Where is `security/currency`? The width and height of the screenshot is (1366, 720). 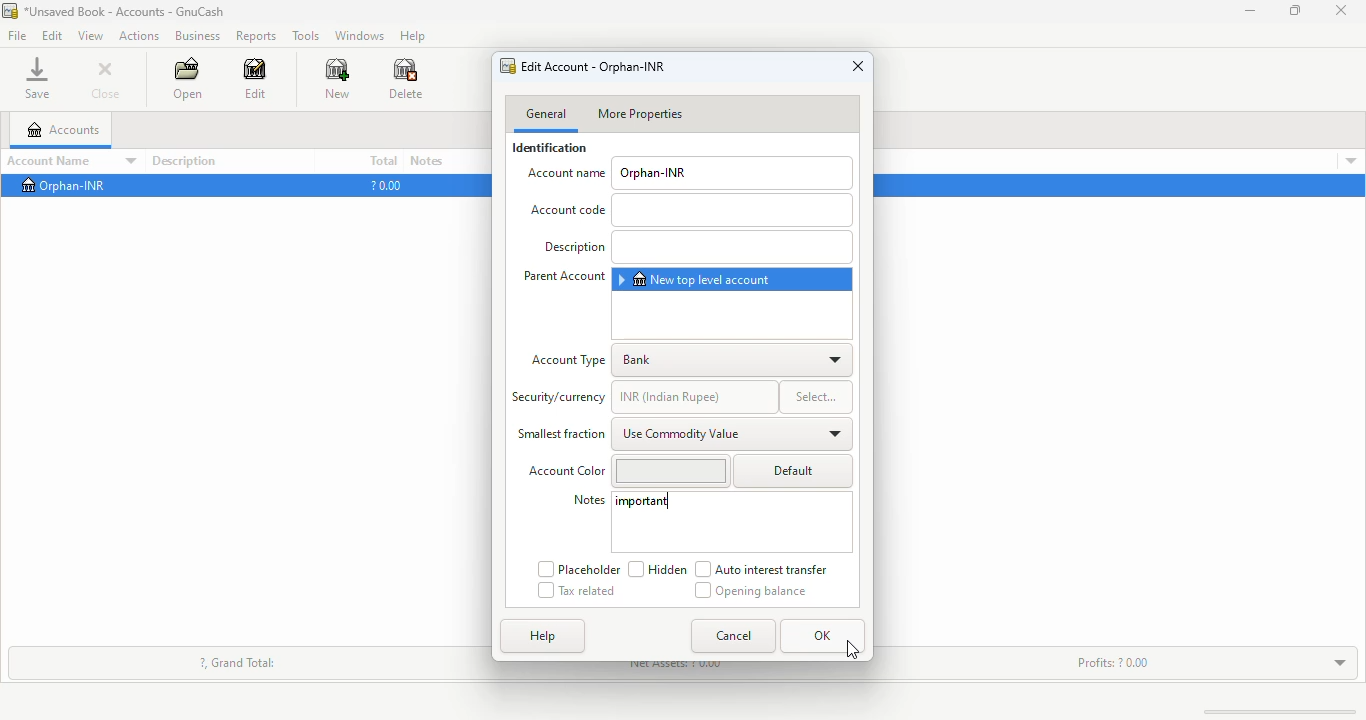
security/currency is located at coordinates (559, 397).